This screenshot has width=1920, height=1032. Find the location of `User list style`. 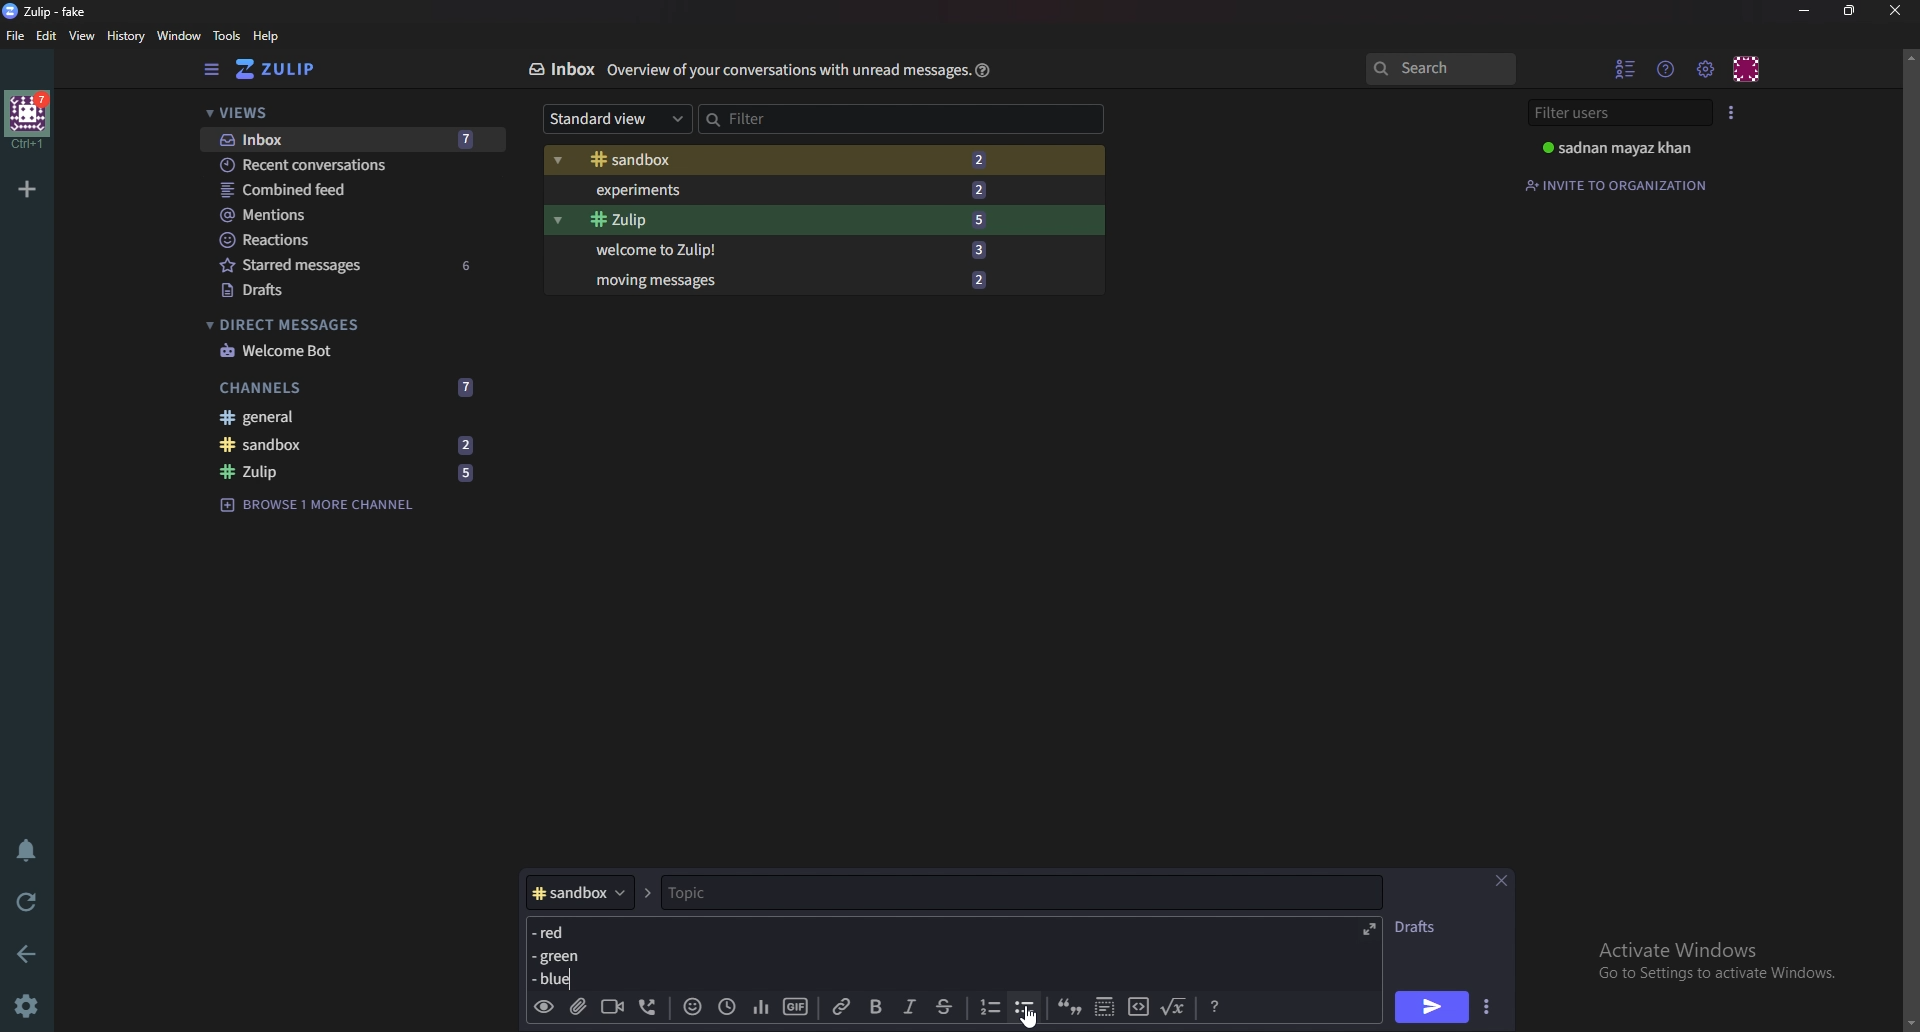

User list style is located at coordinates (1731, 112).